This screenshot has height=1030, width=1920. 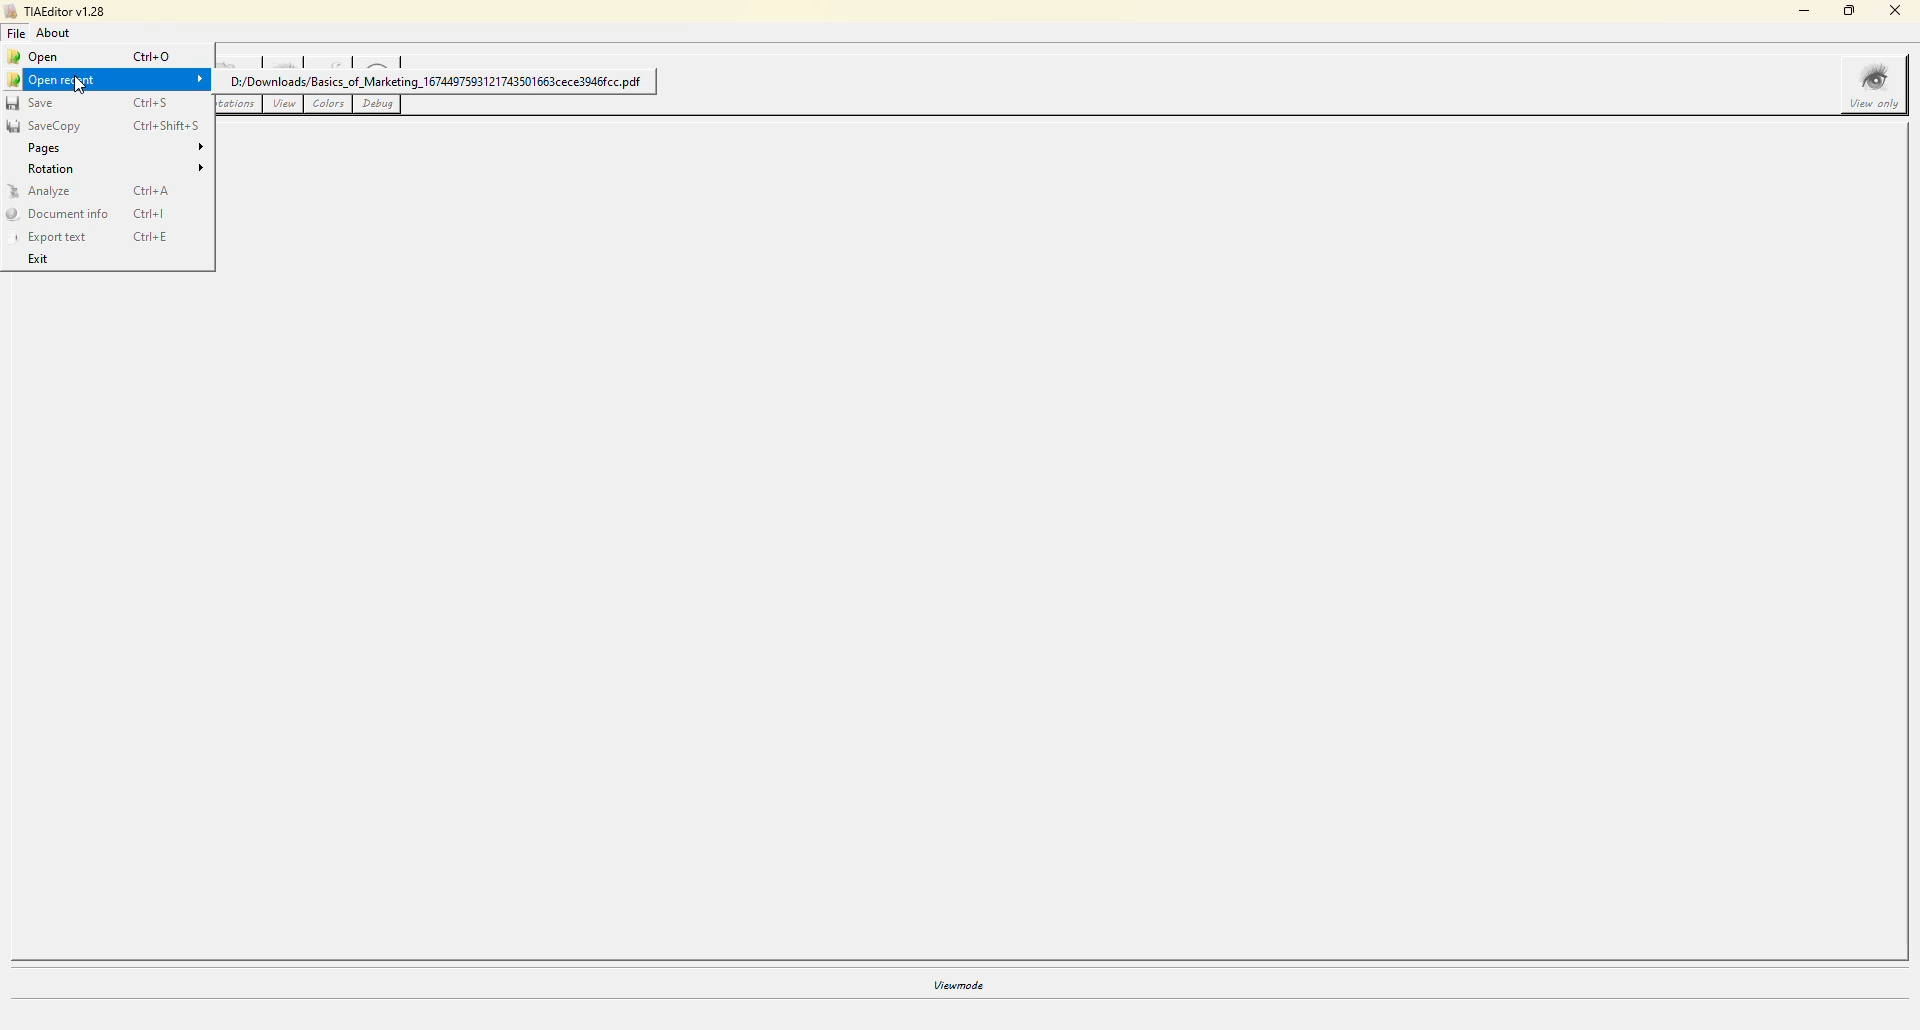 I want to click on expand, so click(x=202, y=147).